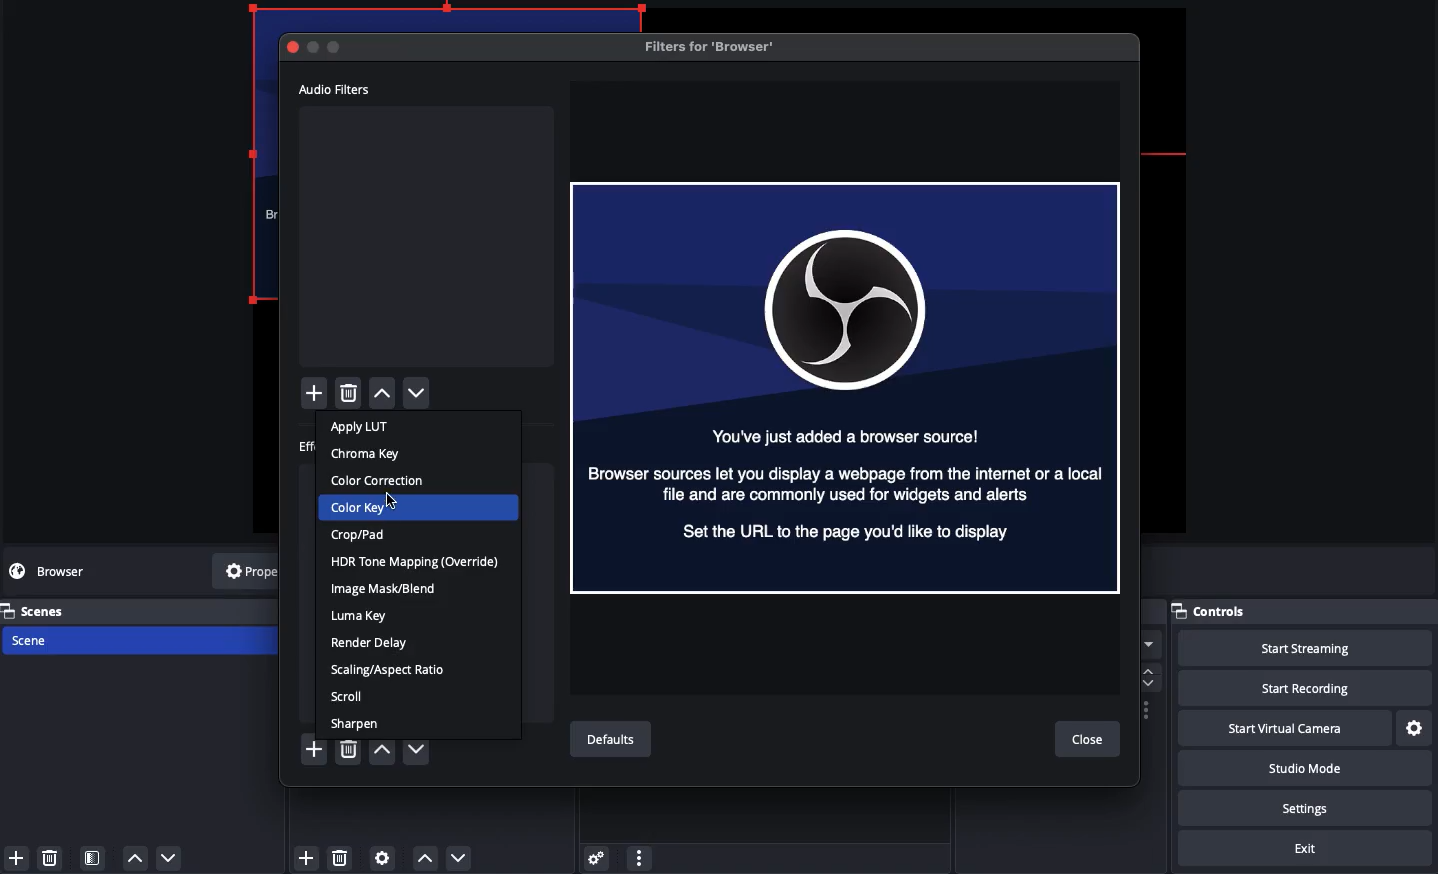  Describe the element at coordinates (135, 857) in the screenshot. I see `up` at that location.